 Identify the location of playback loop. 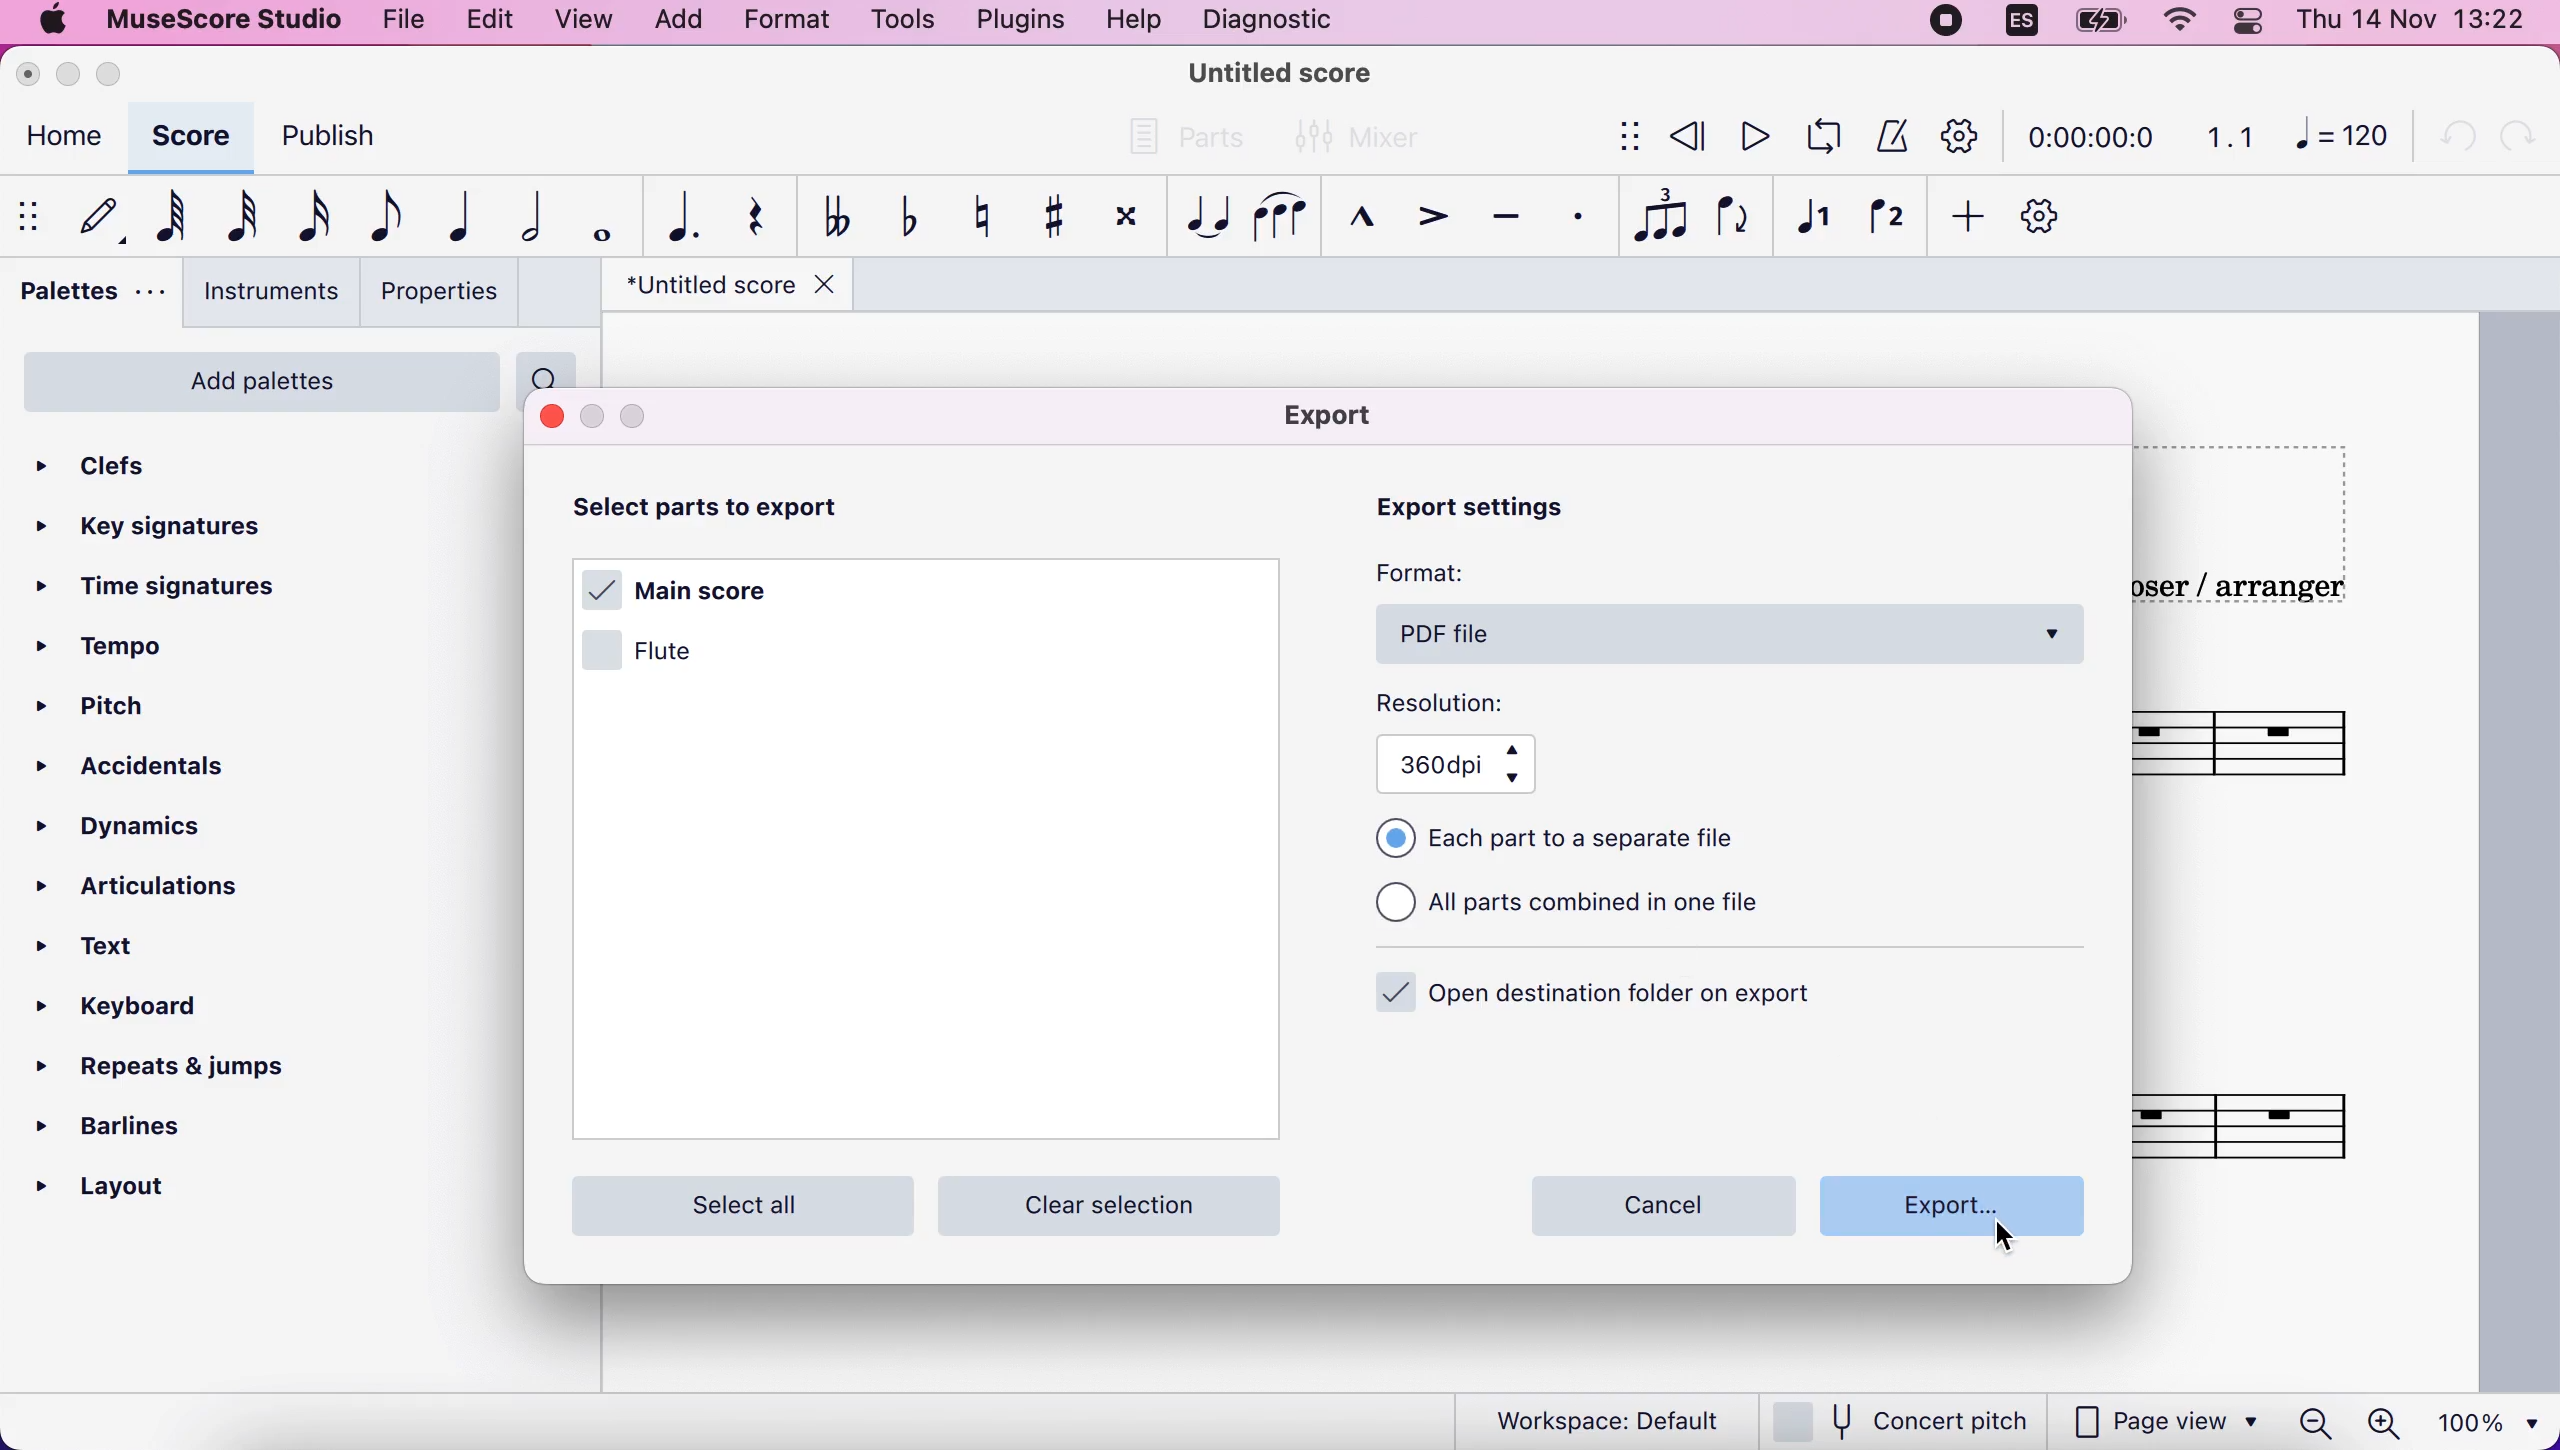
(1818, 138).